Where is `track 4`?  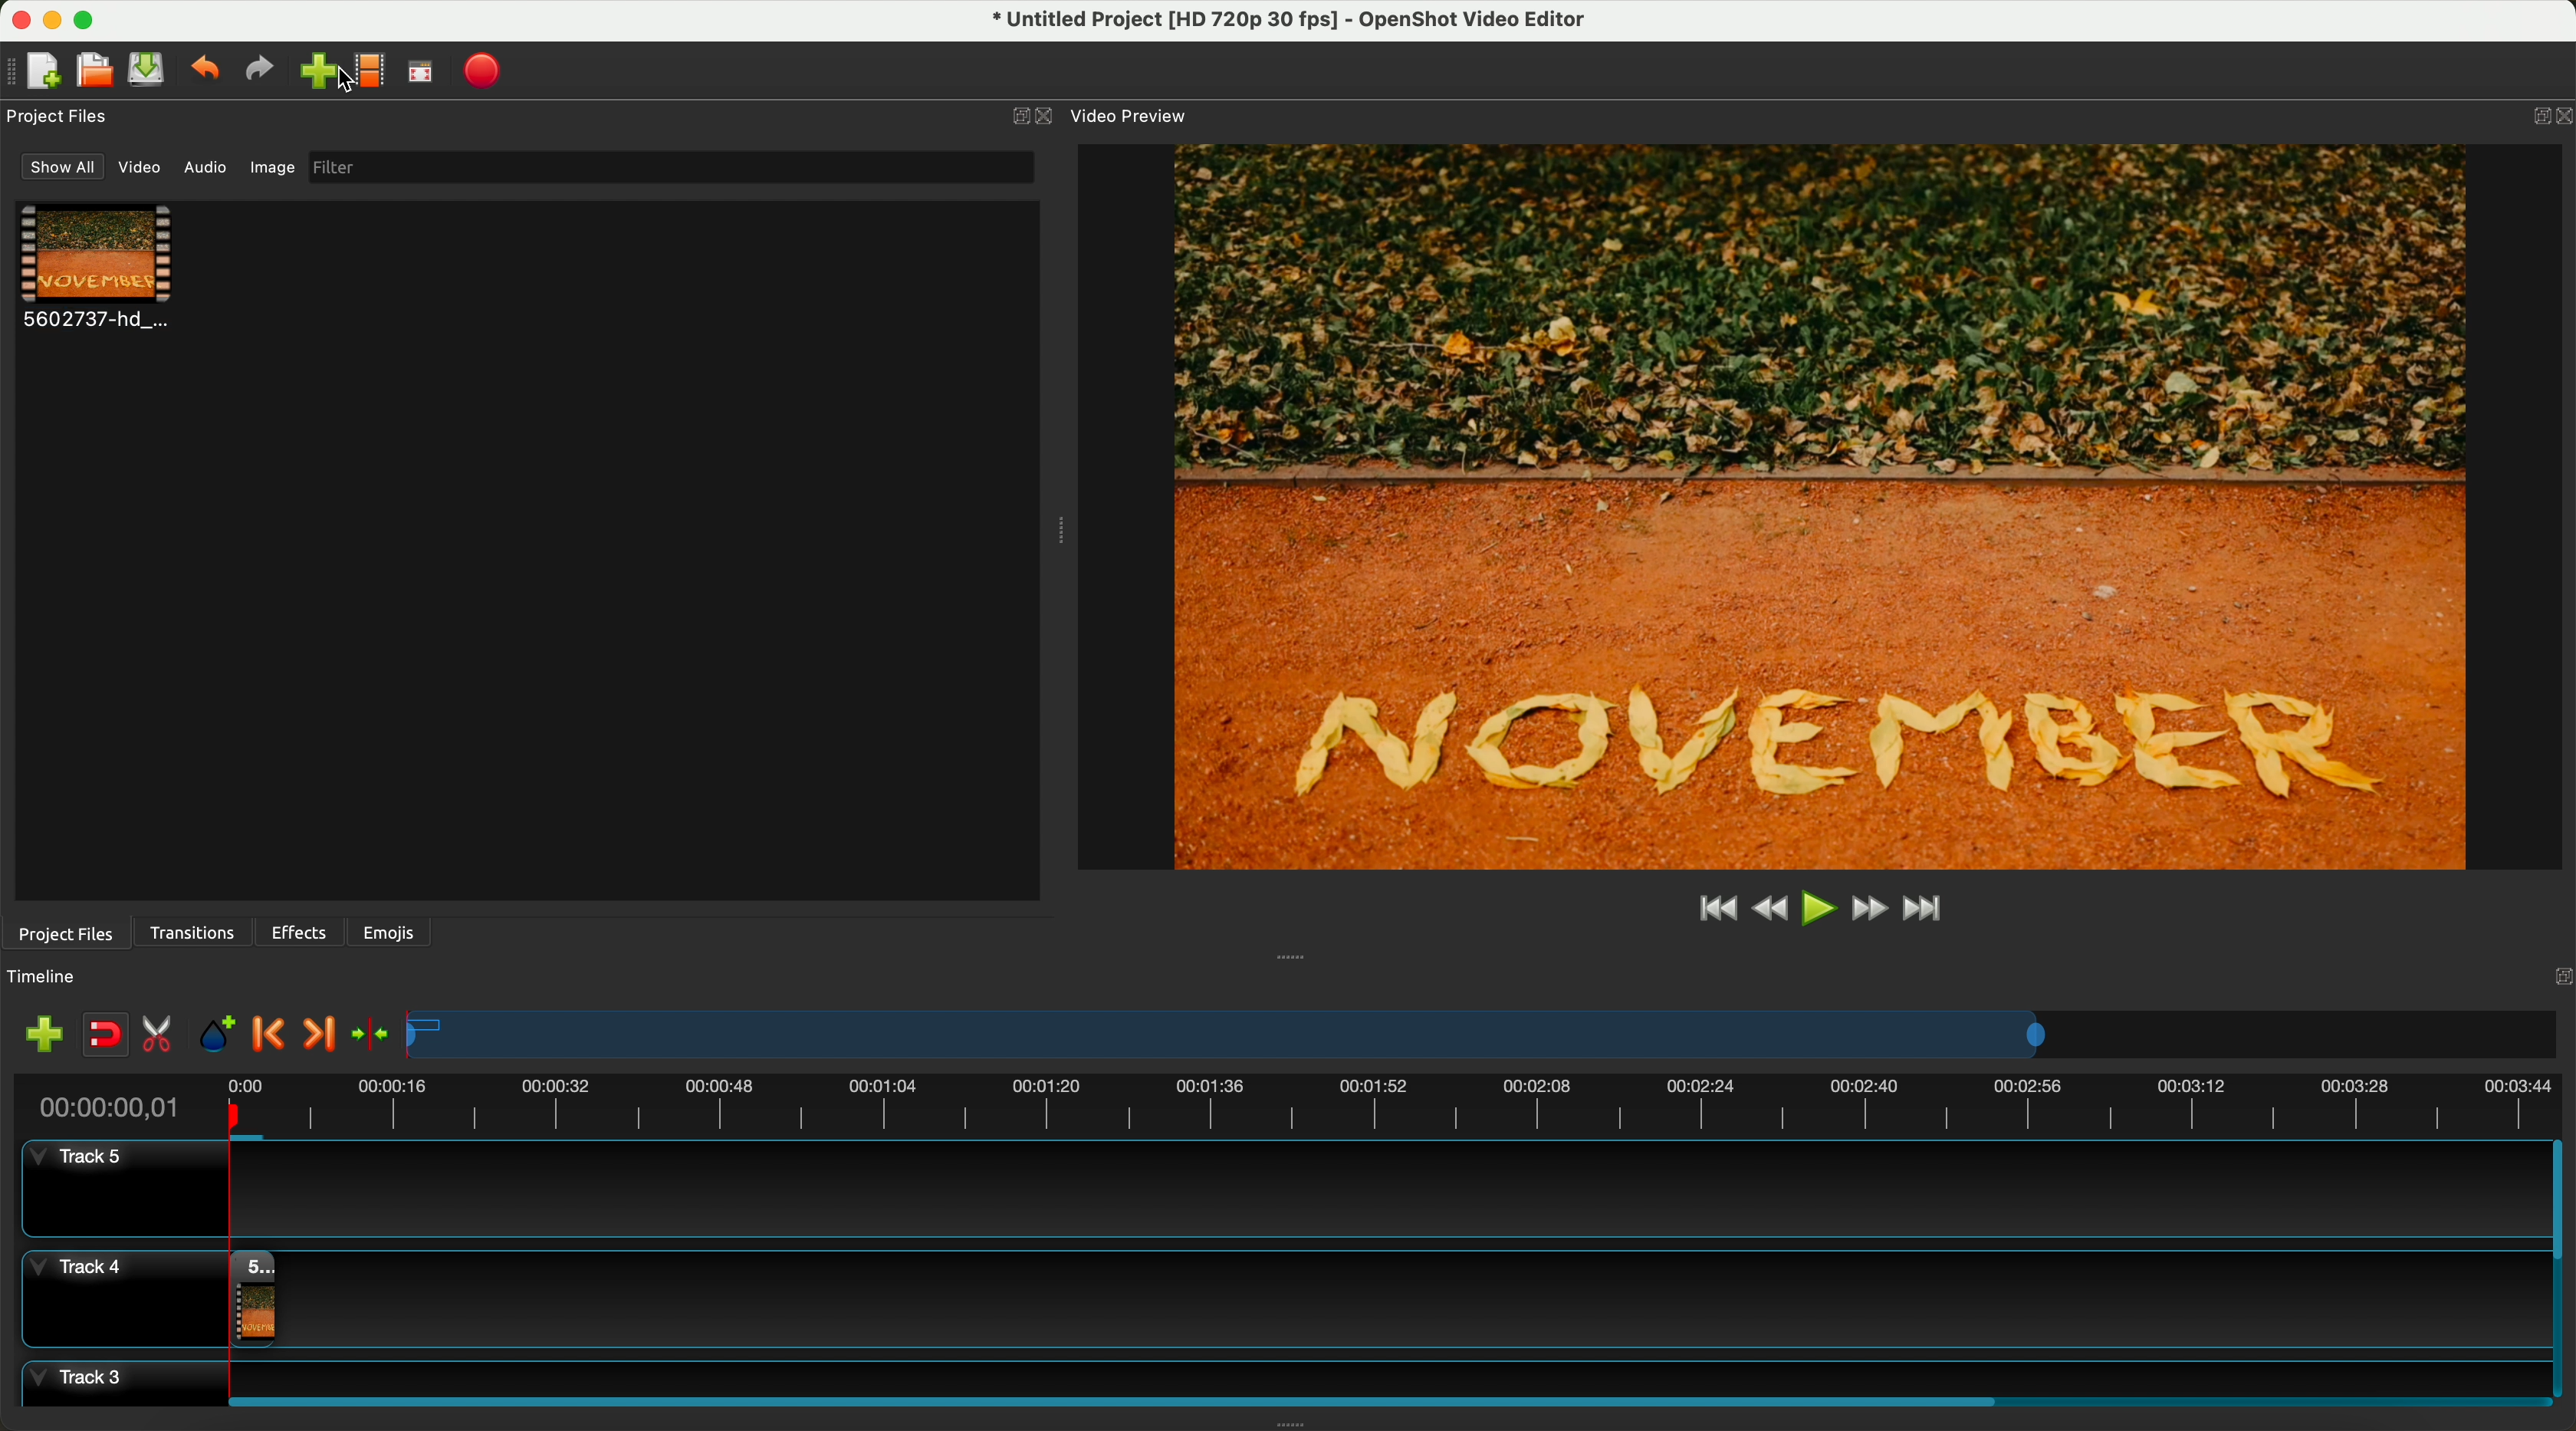 track 4 is located at coordinates (1280, 1294).